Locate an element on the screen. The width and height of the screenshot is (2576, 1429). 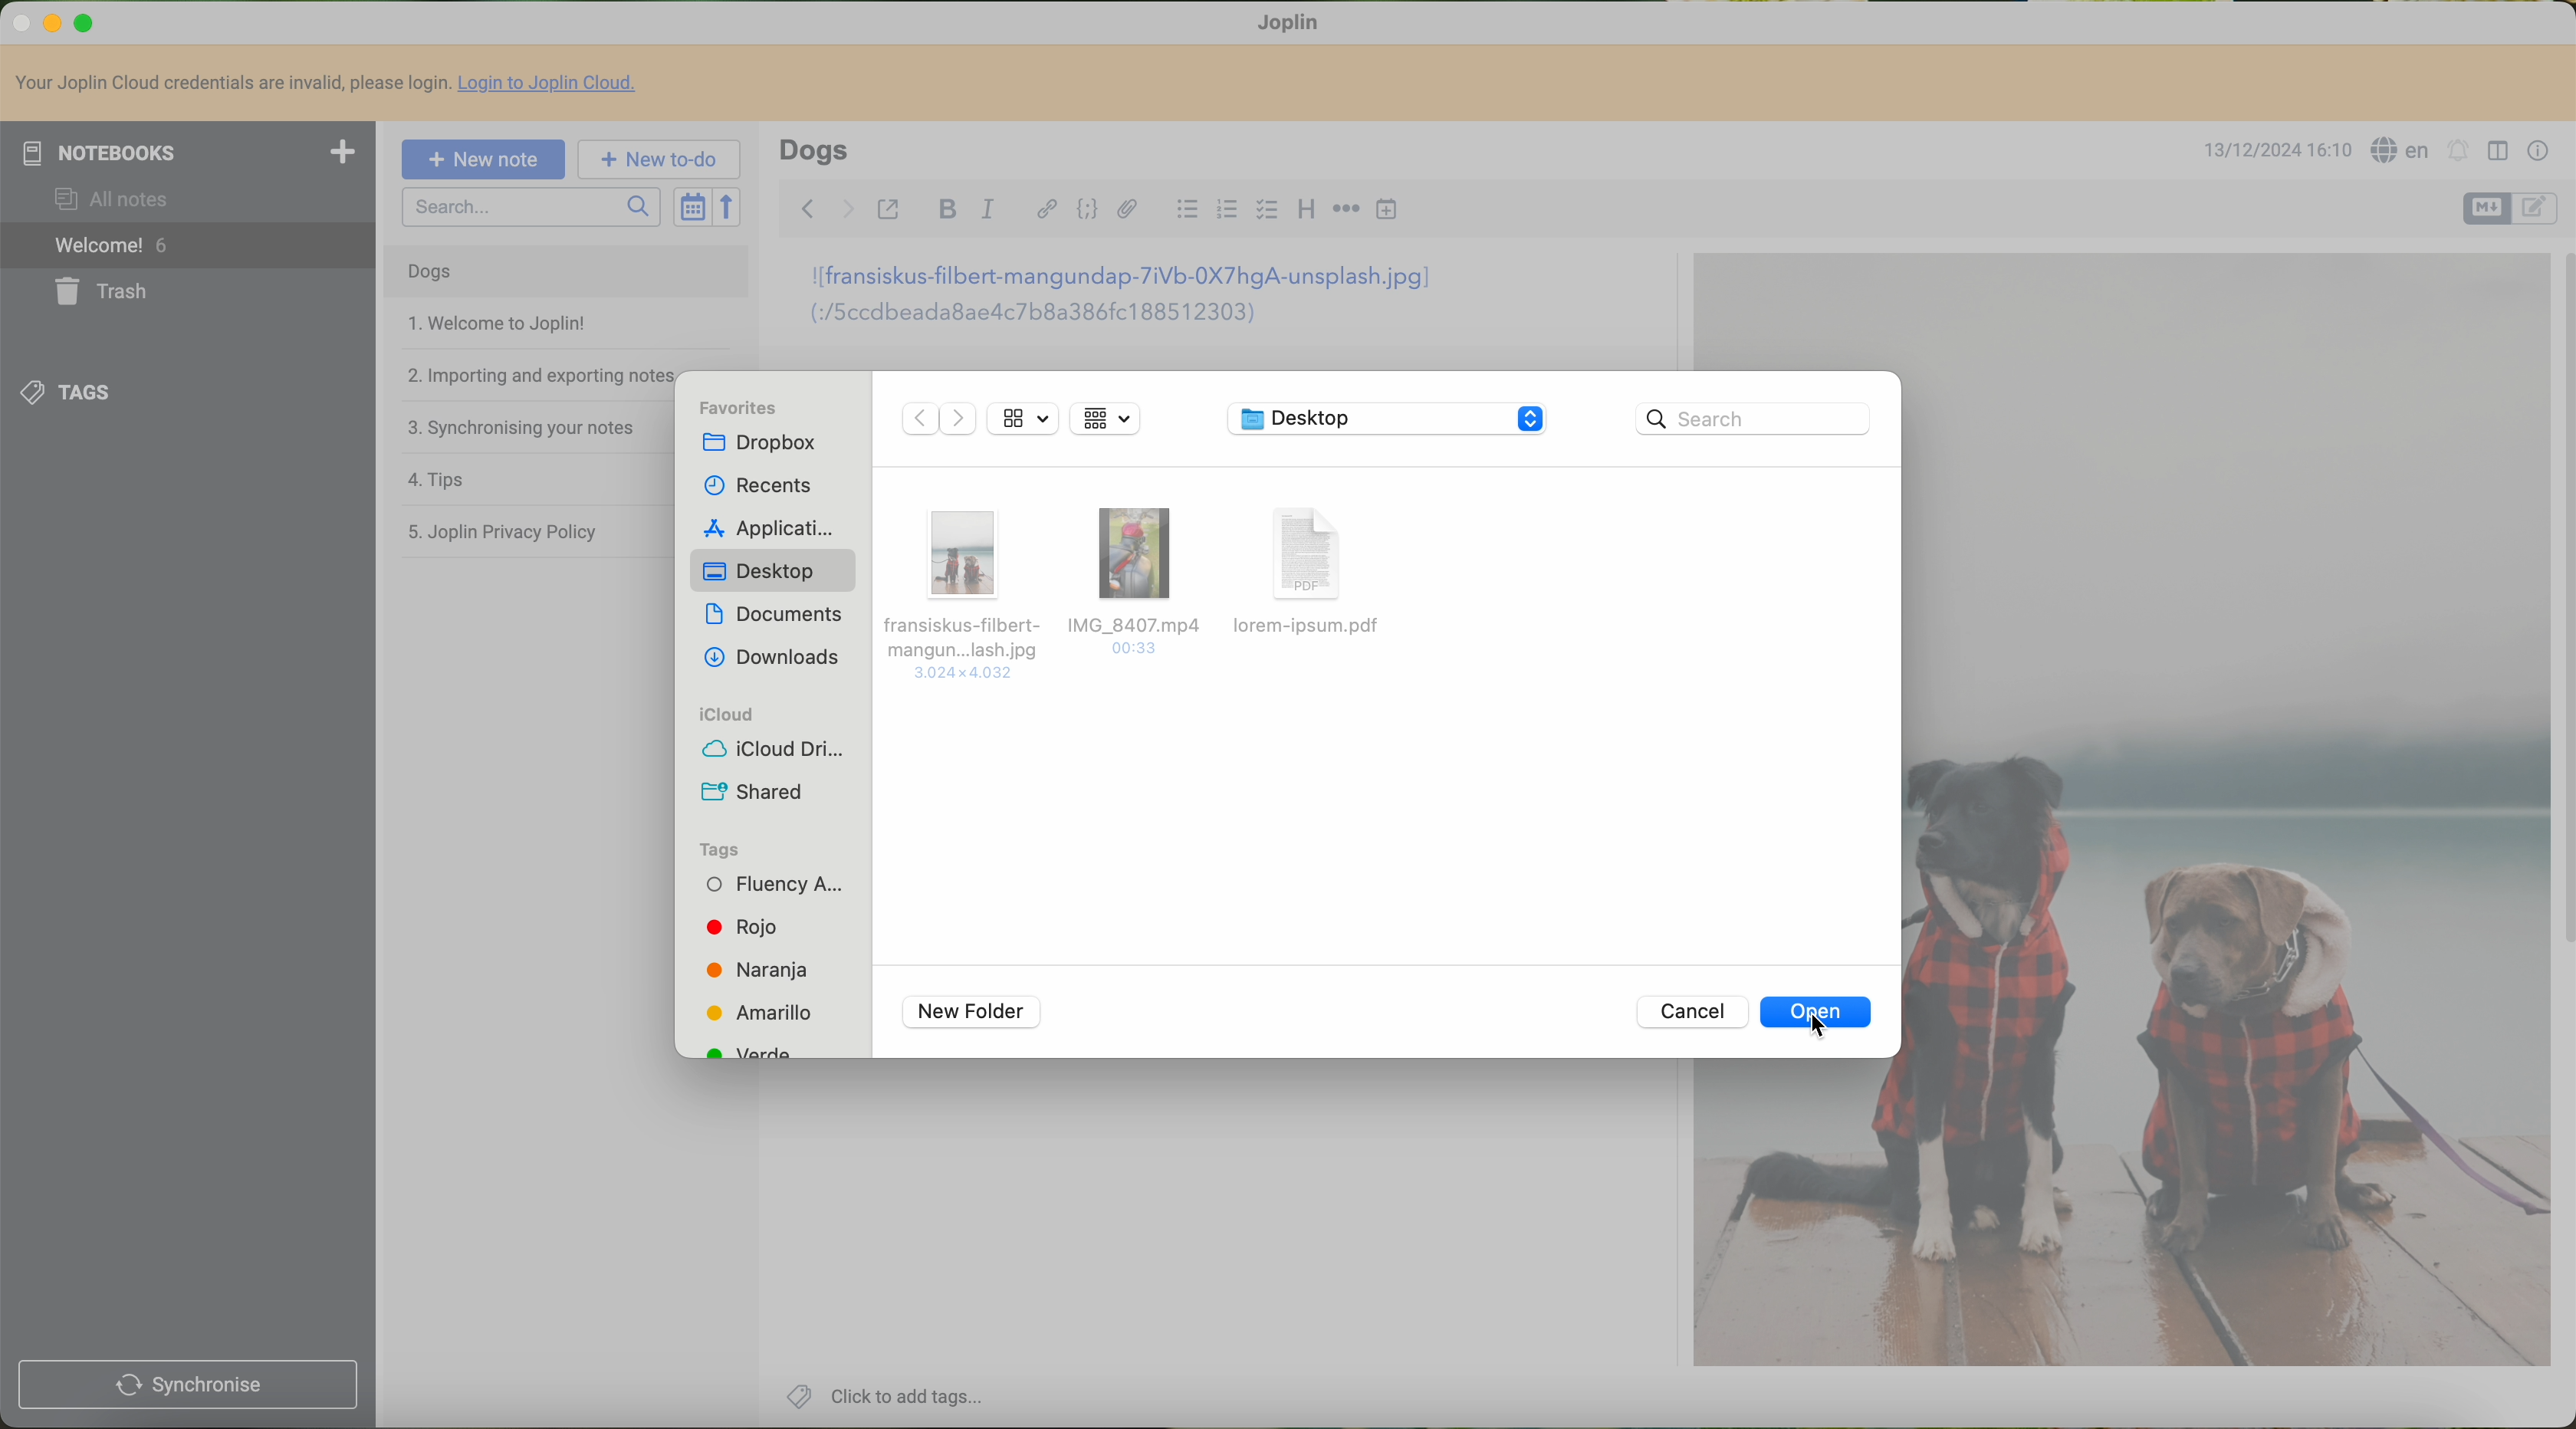
lorem-ipsum.pdf is located at coordinates (1318, 575).